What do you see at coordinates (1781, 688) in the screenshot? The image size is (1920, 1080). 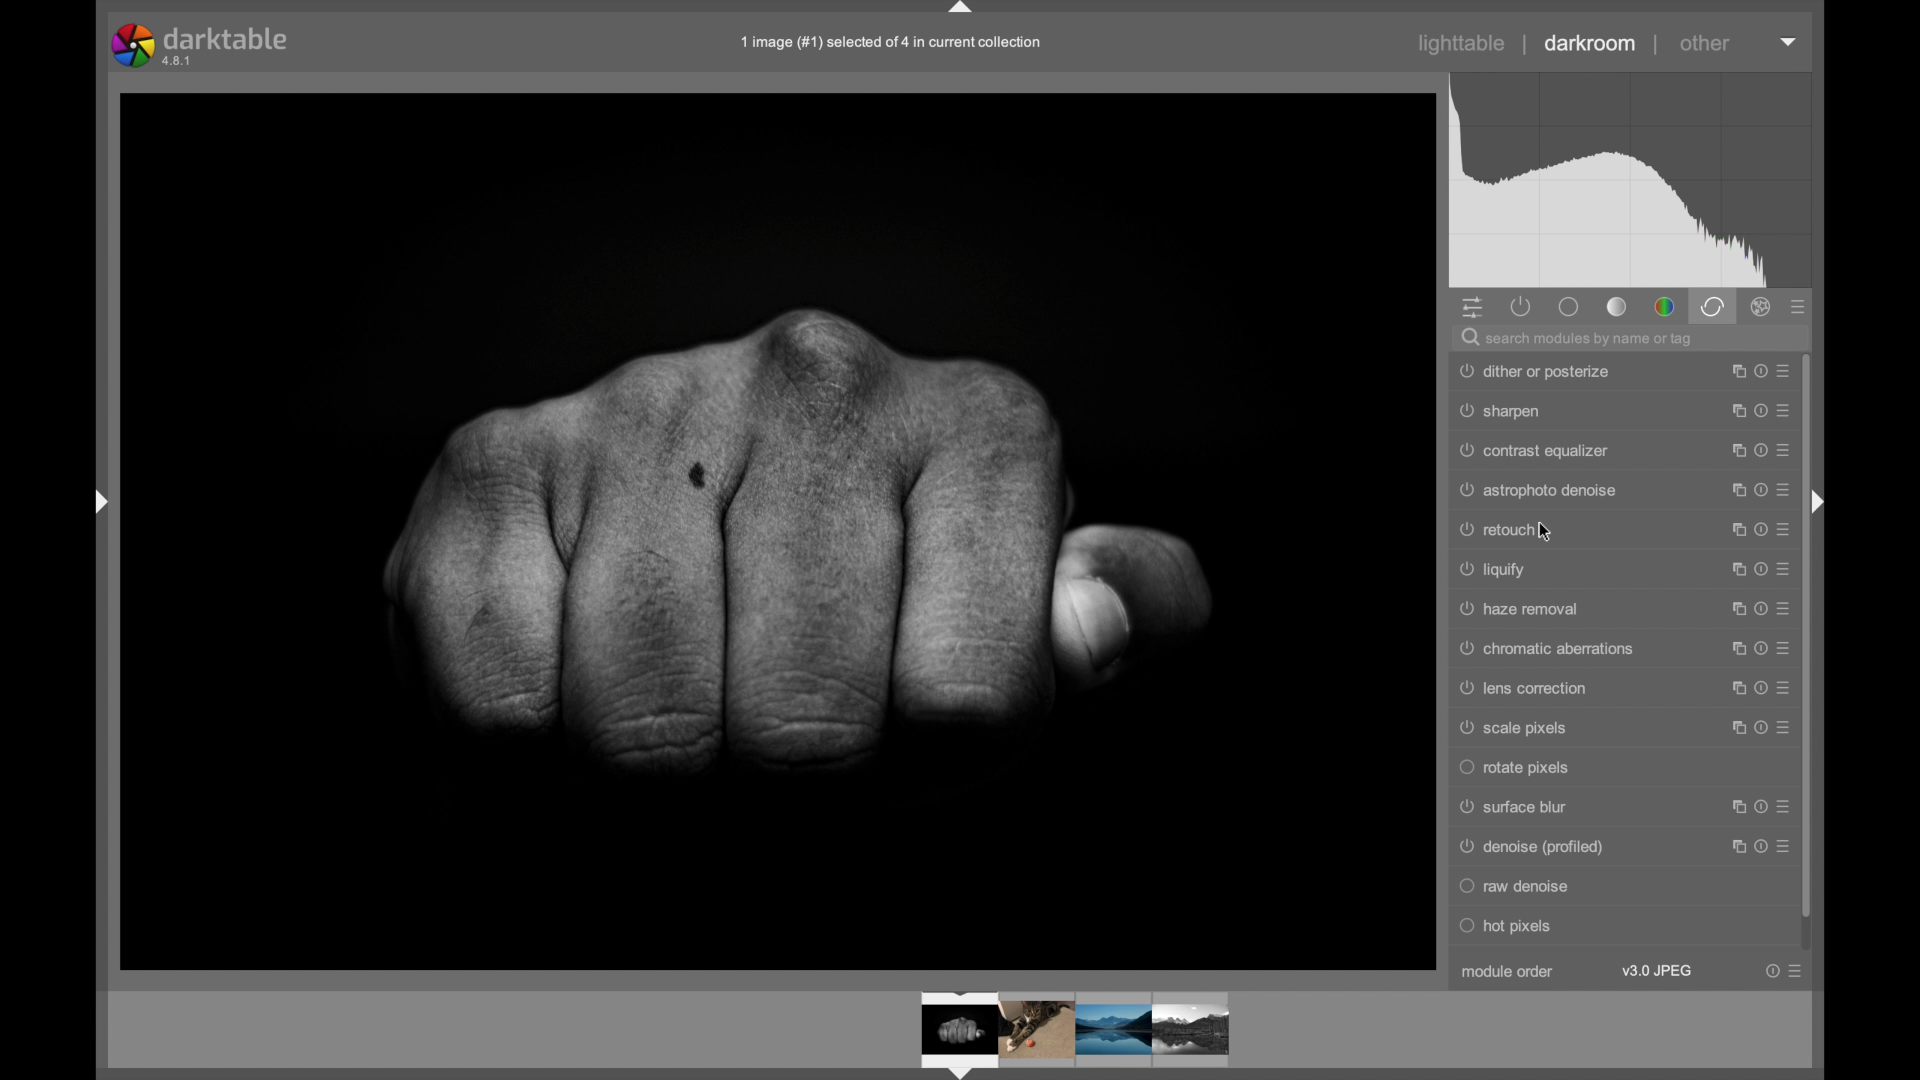 I see `more options` at bounding box center [1781, 688].